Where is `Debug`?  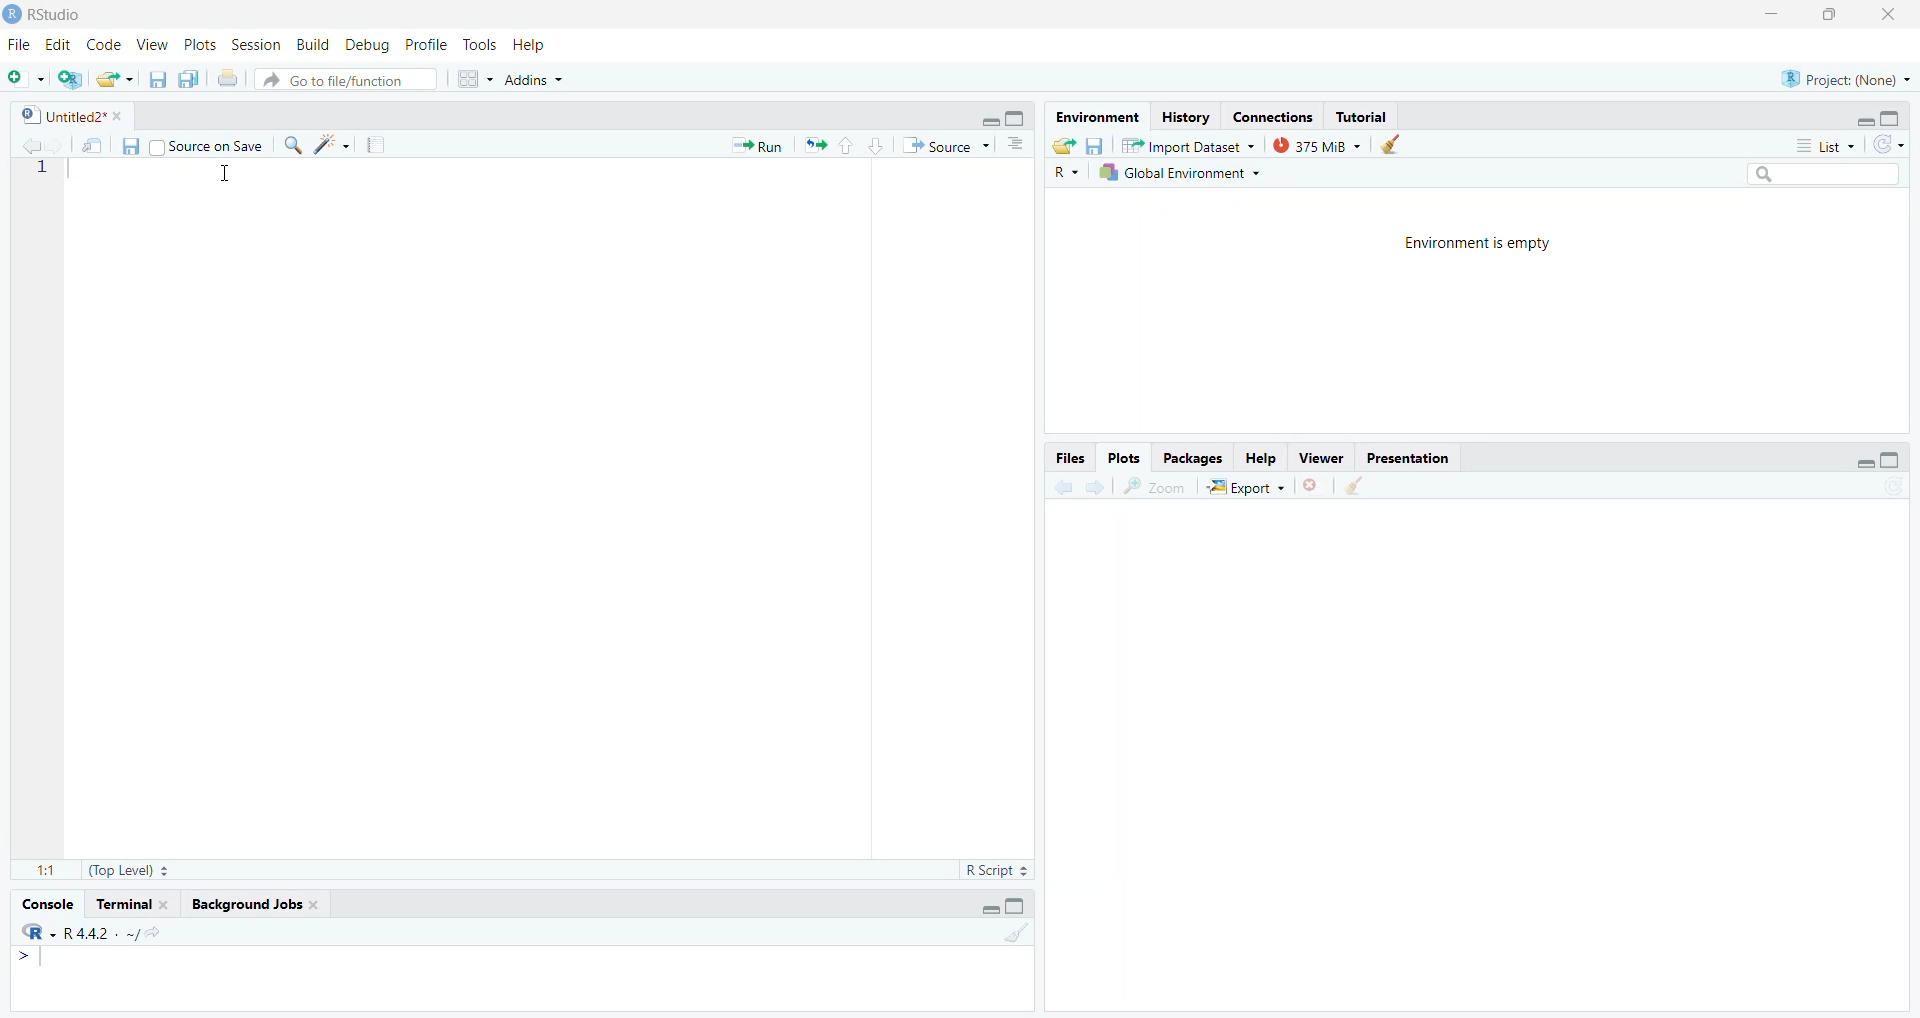
Debug is located at coordinates (364, 44).